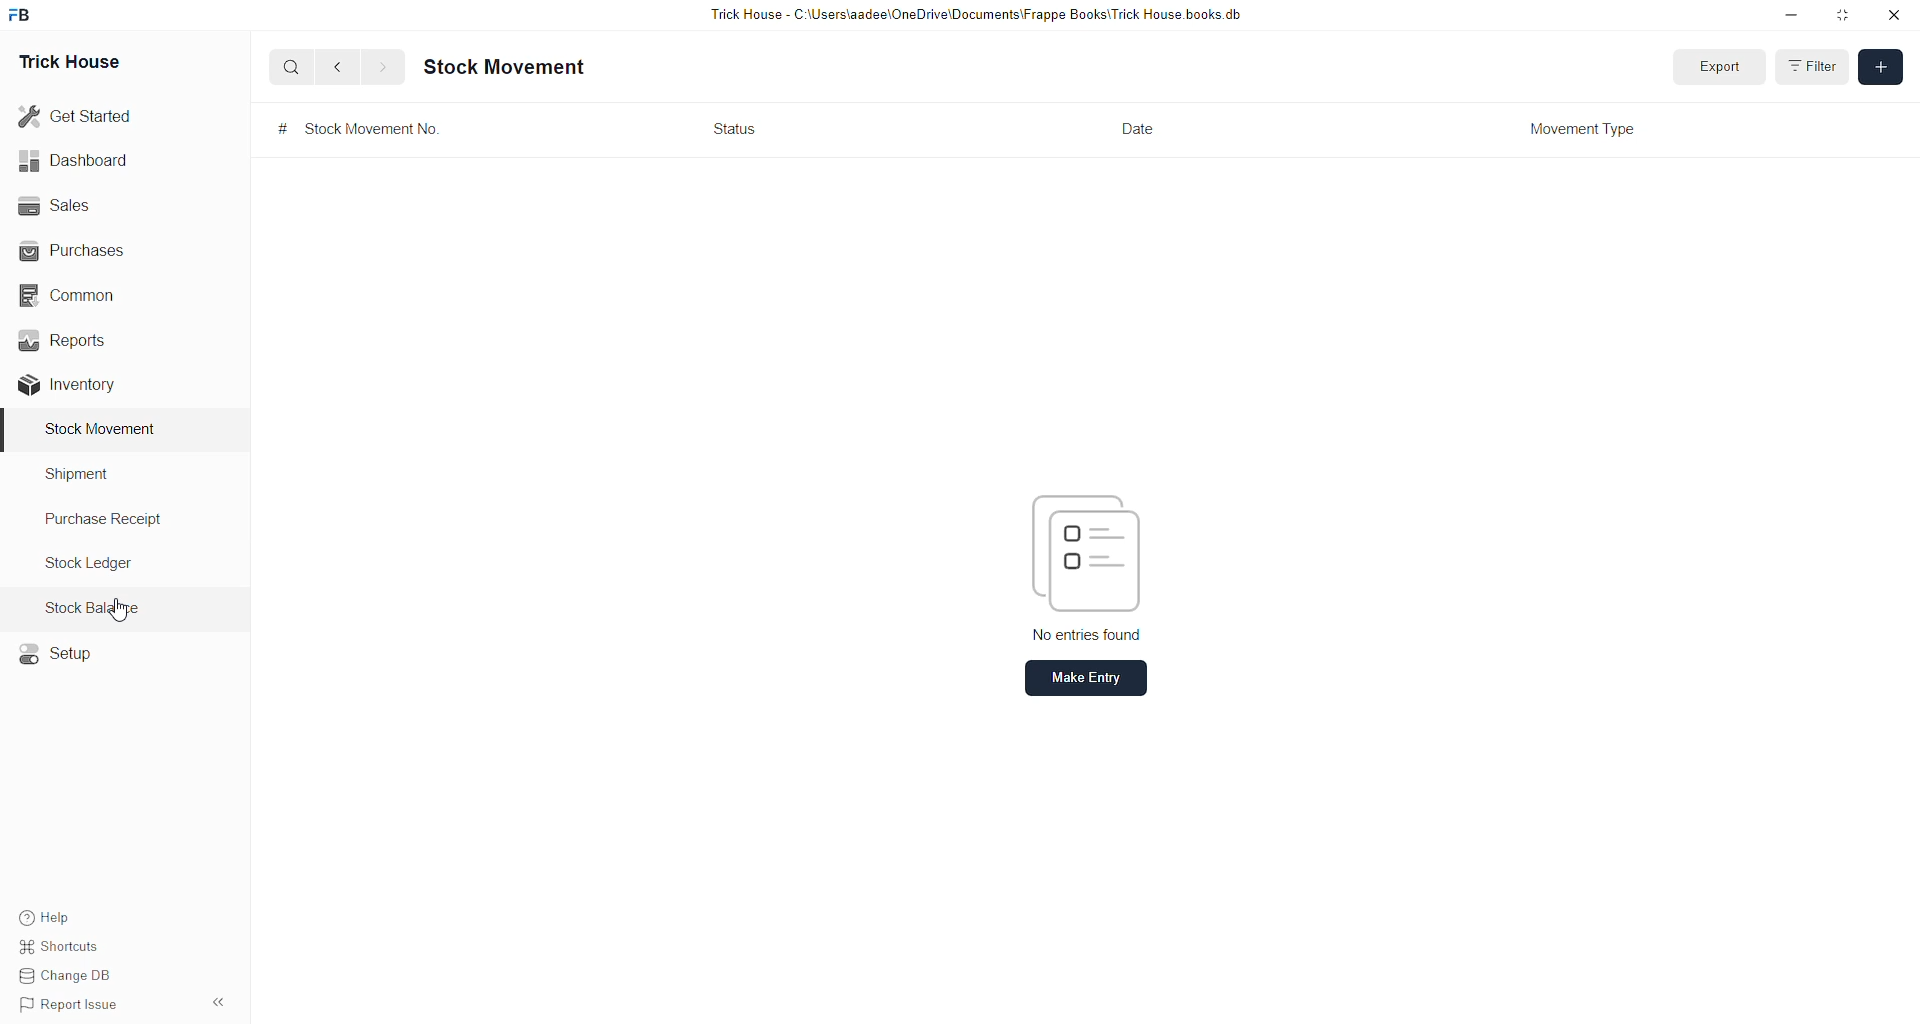 The height and width of the screenshot is (1024, 1920). I want to click on Restore, so click(1845, 16).